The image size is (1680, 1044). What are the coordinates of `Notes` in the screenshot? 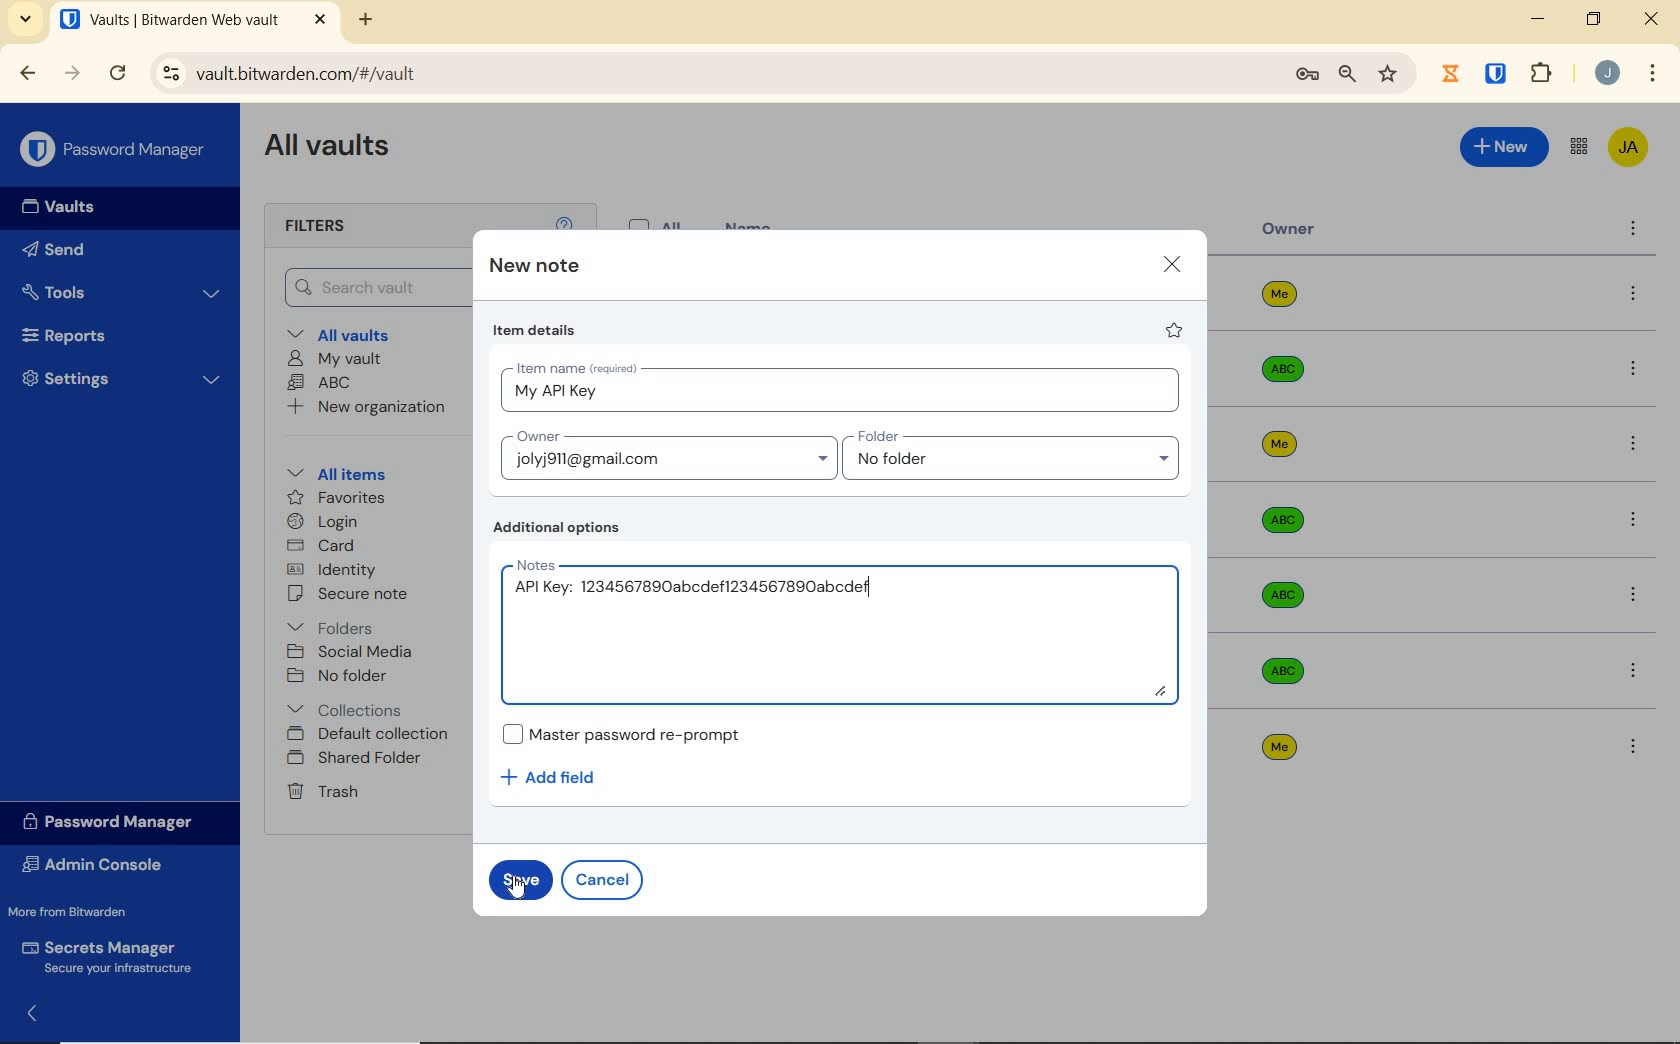 It's located at (533, 565).